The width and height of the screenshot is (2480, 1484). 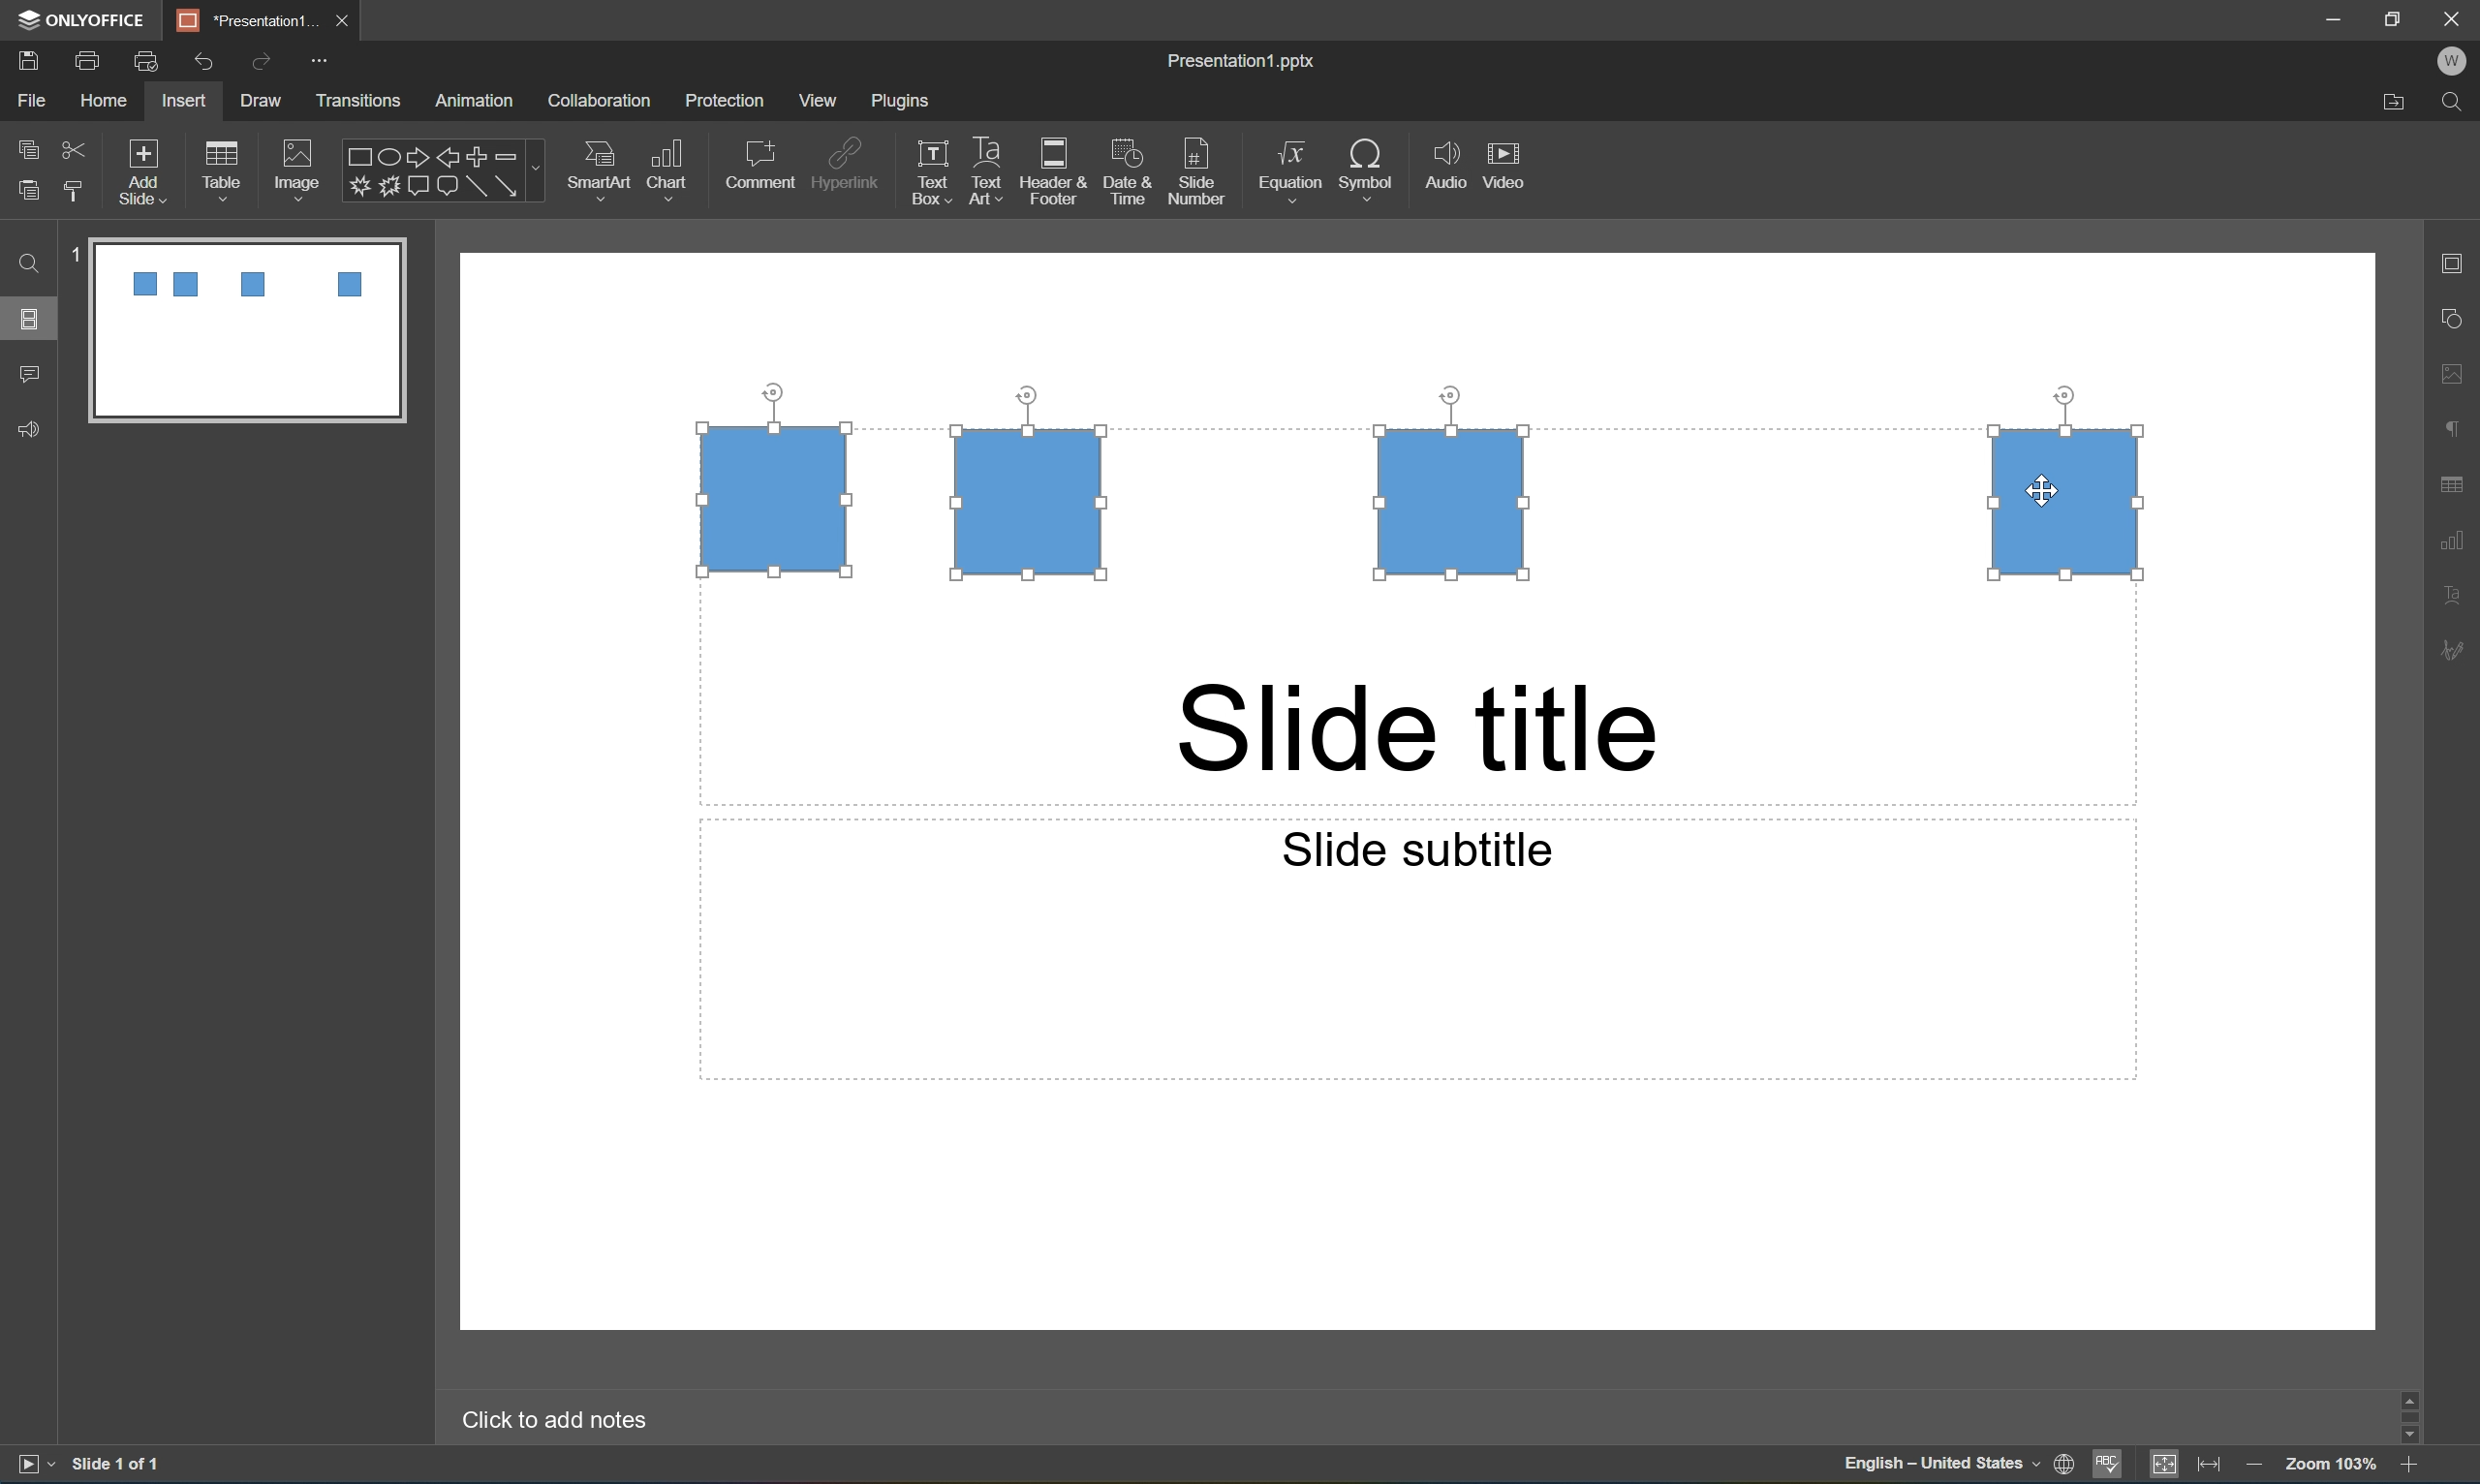 What do you see at coordinates (1418, 488) in the screenshot?
I see `4 Squares selected` at bounding box center [1418, 488].